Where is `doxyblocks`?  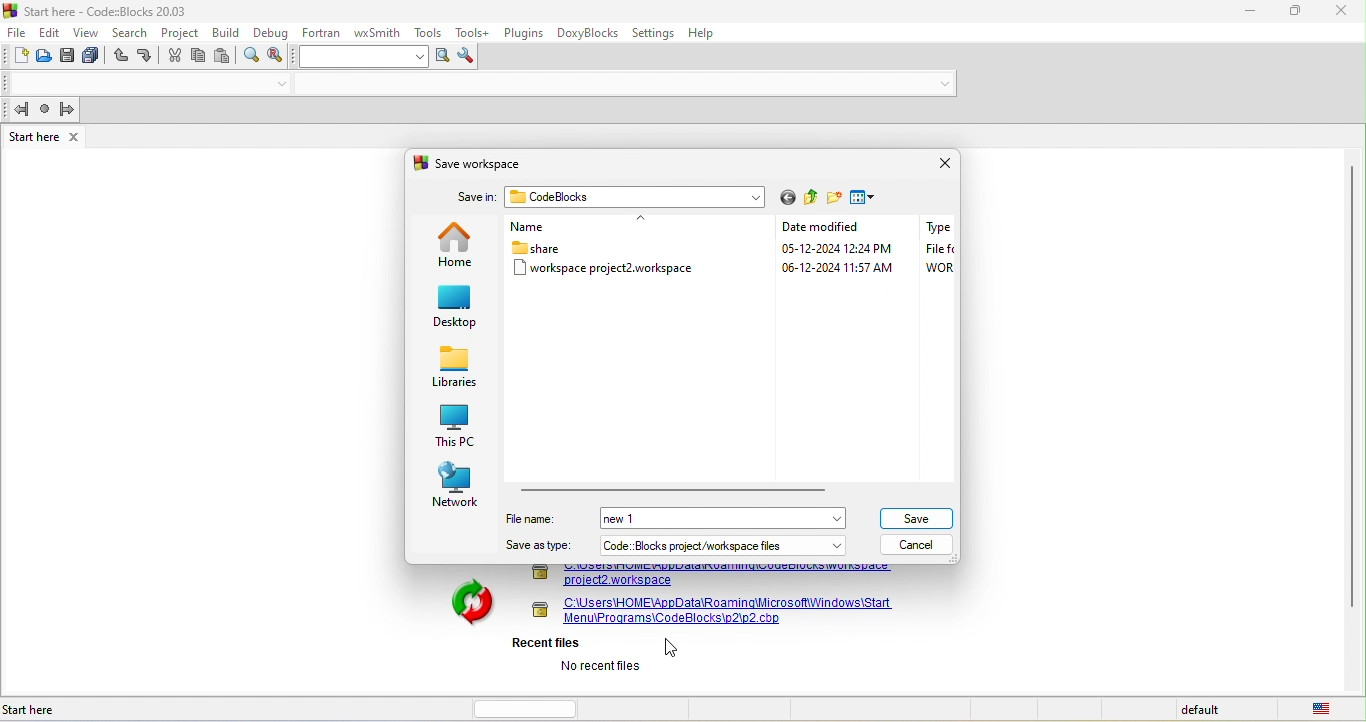
doxyblocks is located at coordinates (588, 34).